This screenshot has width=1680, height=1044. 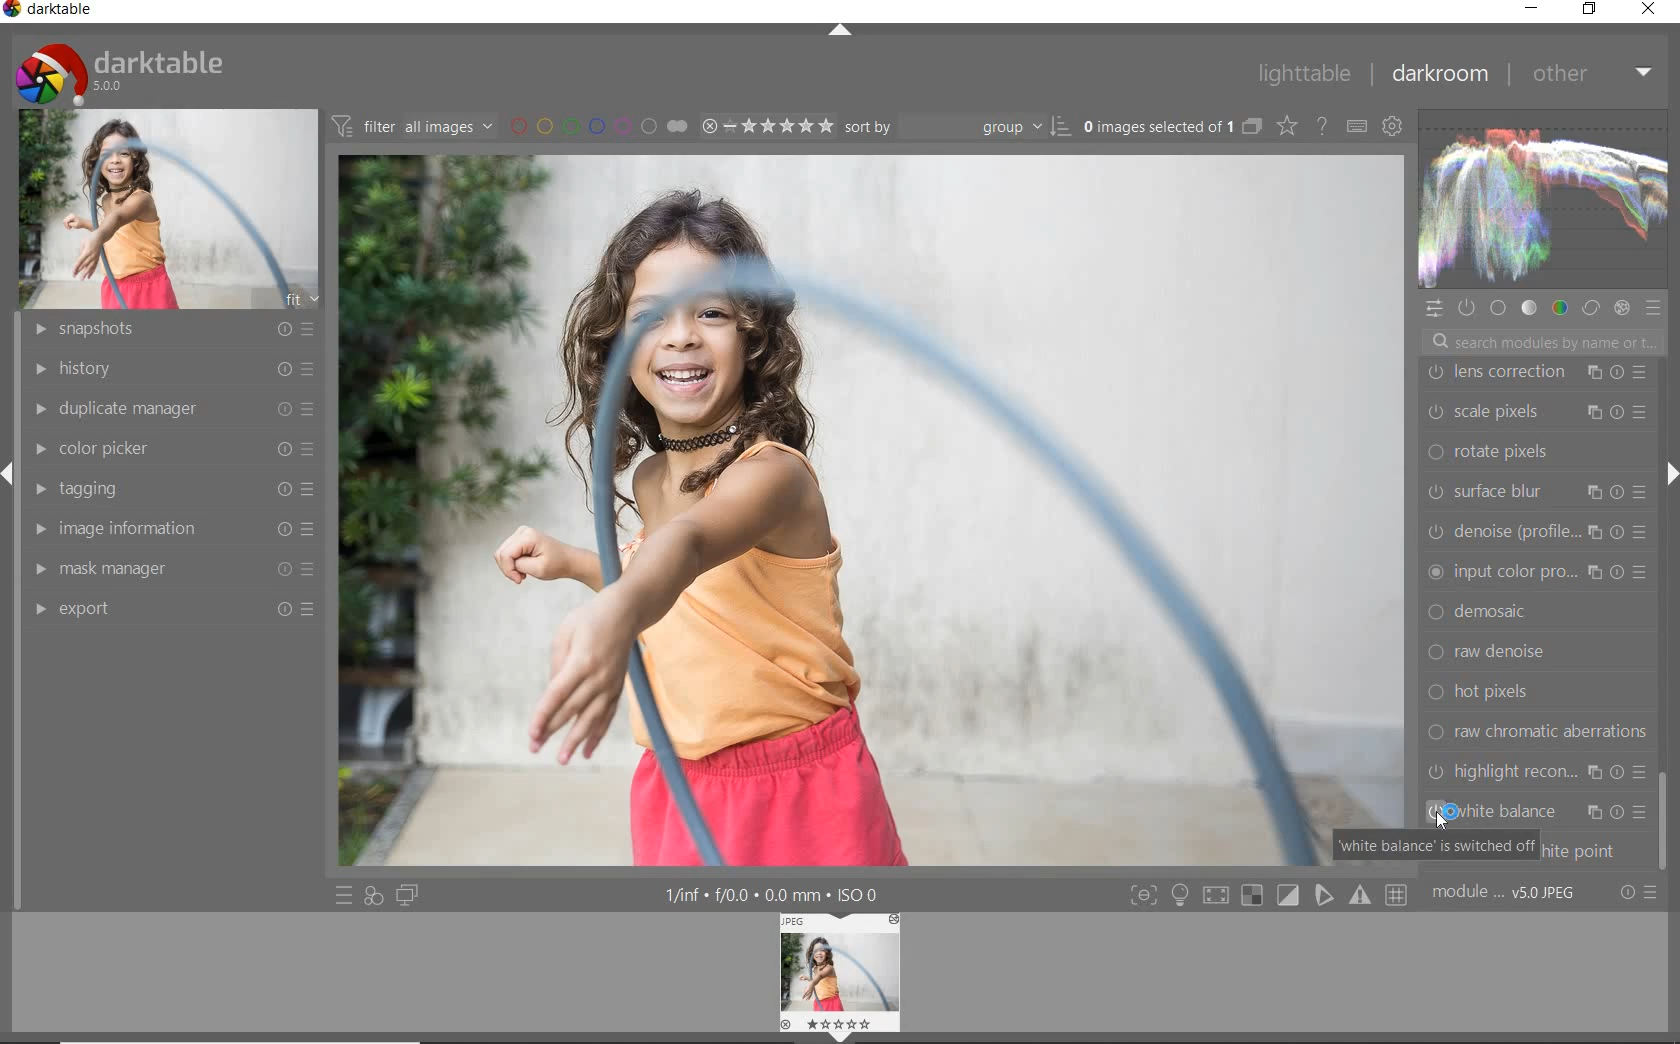 I want to click on lighttable, so click(x=1303, y=75).